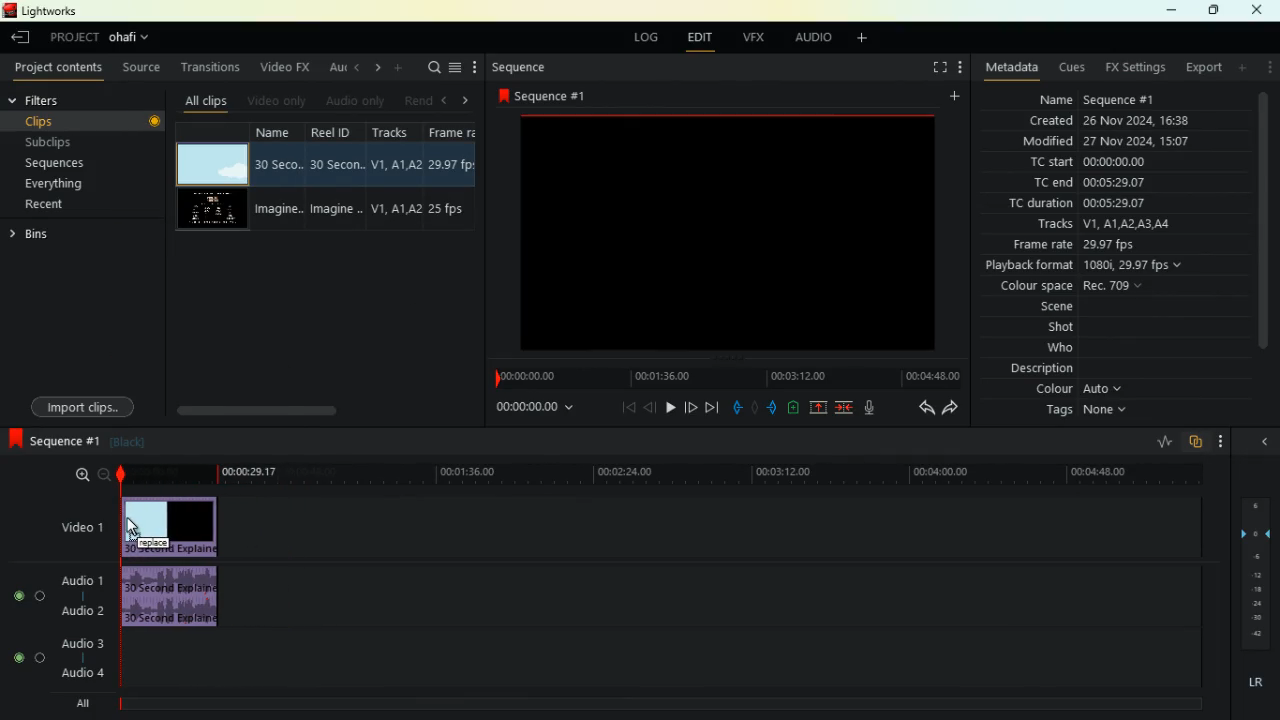  I want to click on colour space, so click(1030, 286).